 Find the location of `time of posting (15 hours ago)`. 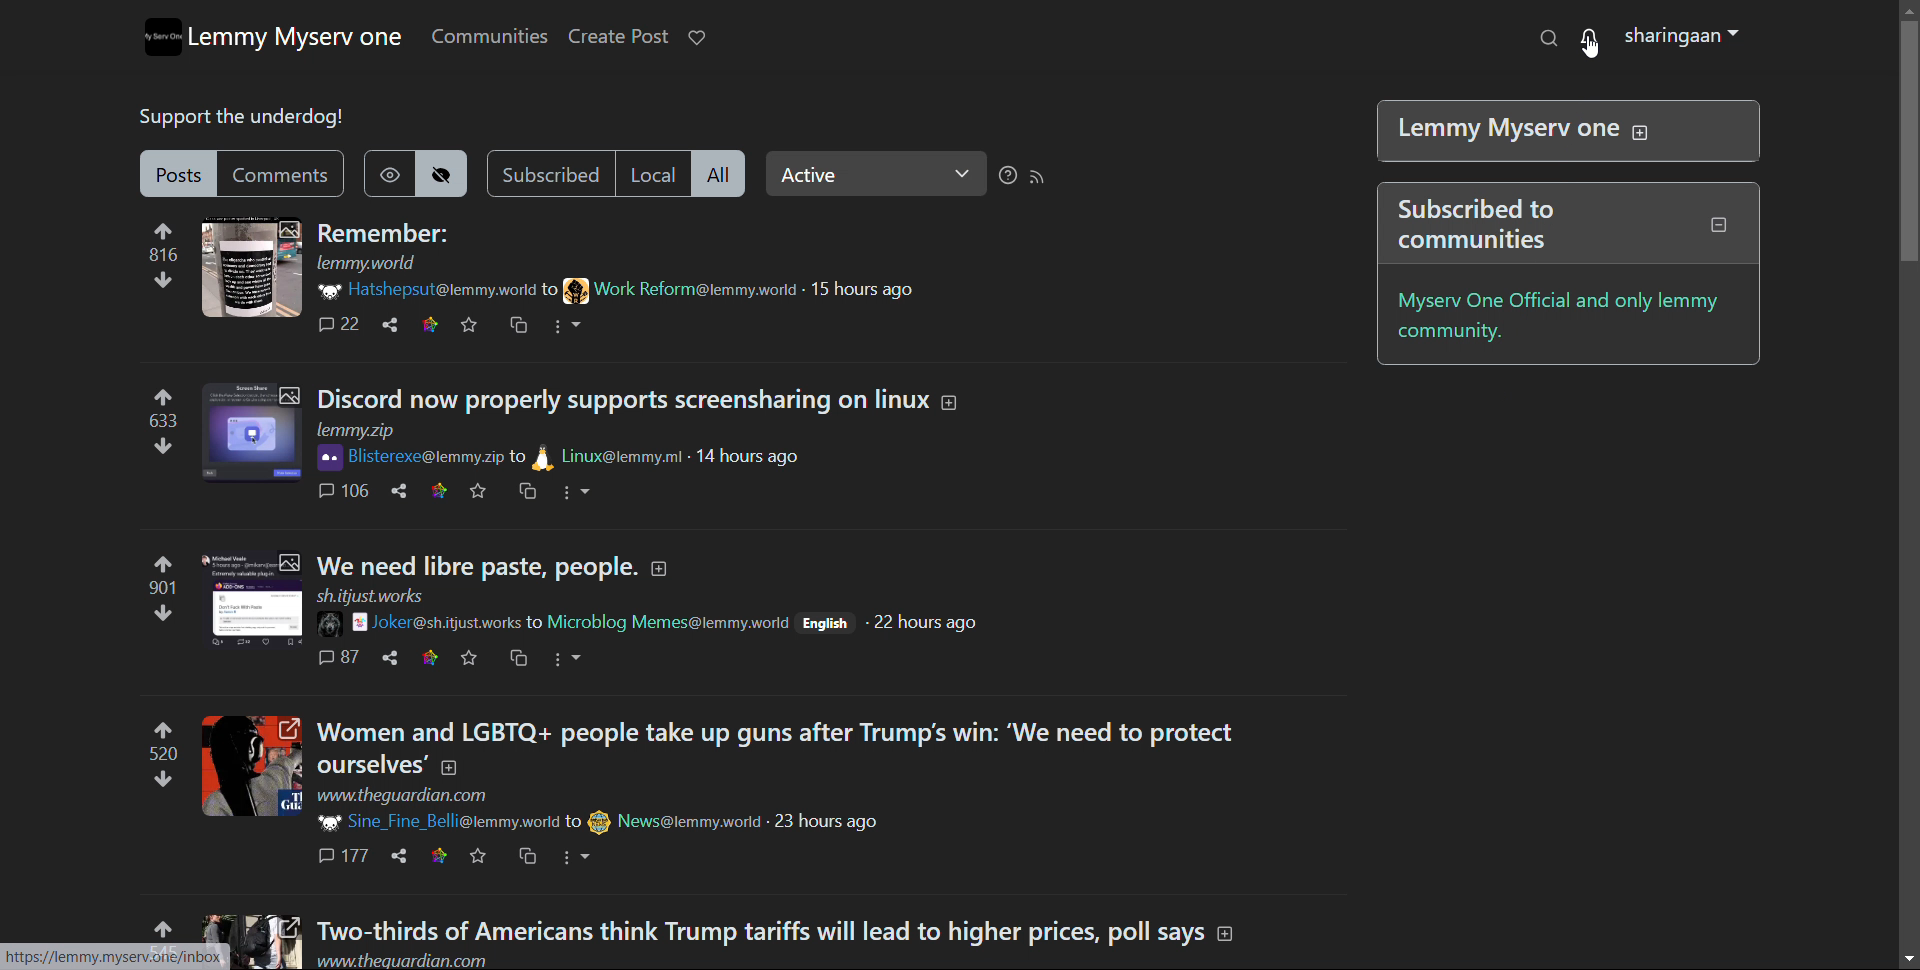

time of posting (15 hours ago) is located at coordinates (865, 289).